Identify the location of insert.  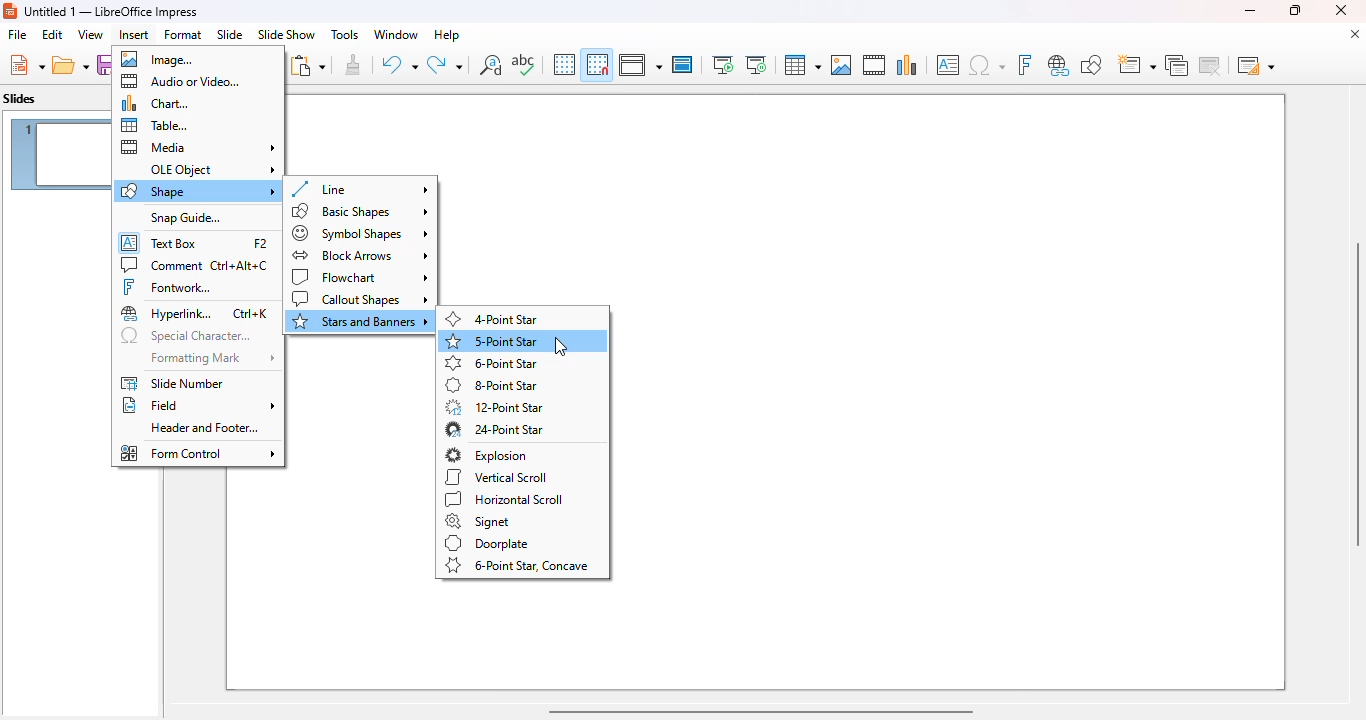
(134, 35).